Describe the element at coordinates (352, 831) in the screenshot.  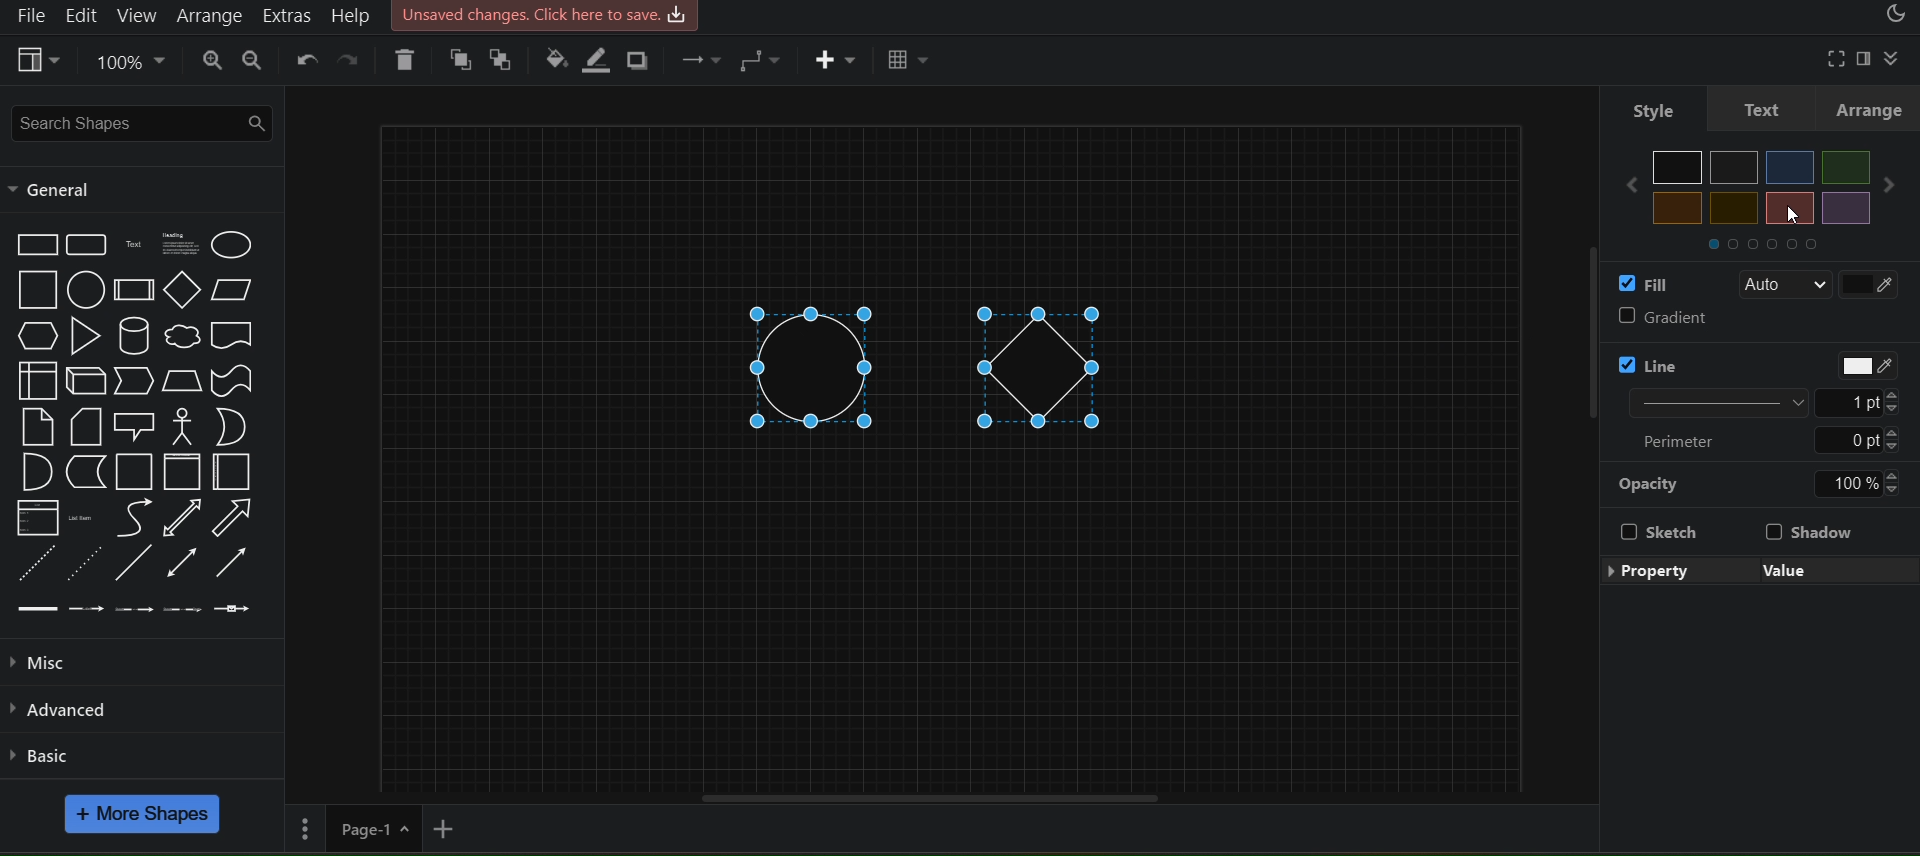
I see `page 1 ` at that location.